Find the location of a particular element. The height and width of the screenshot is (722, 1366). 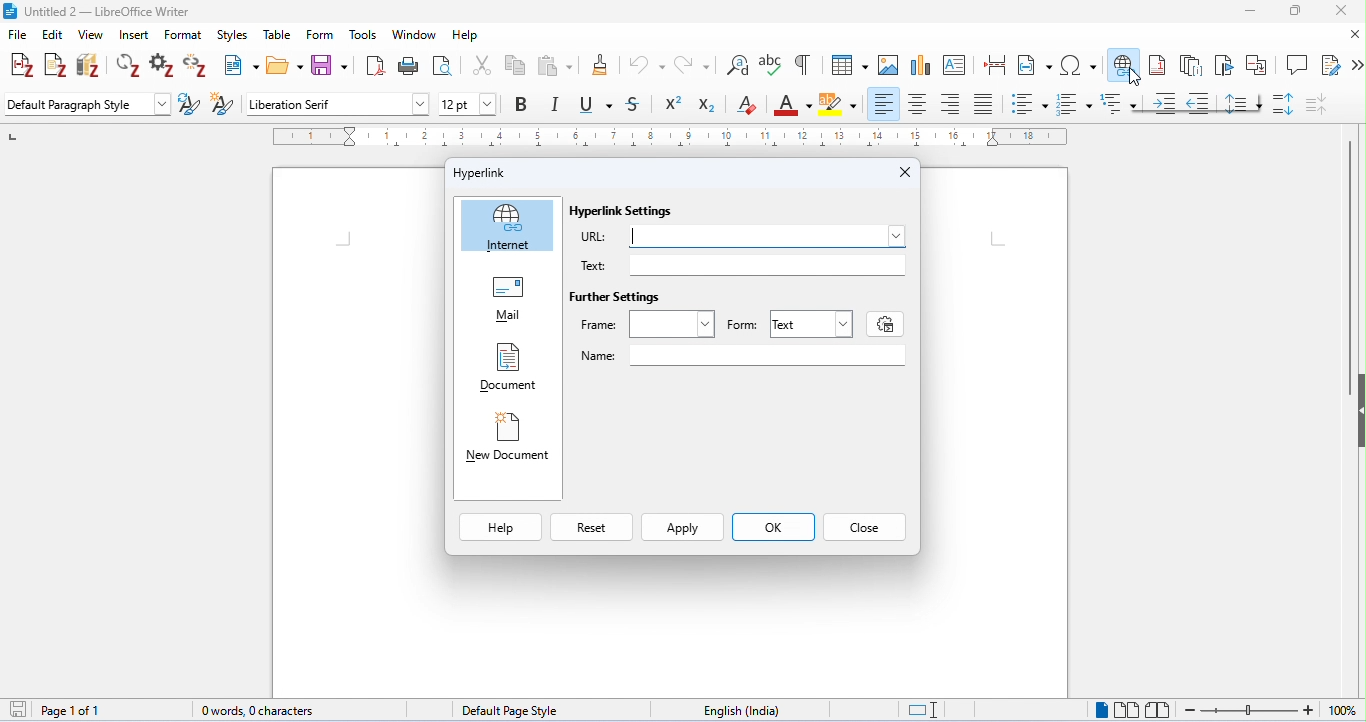

update selected style is located at coordinates (190, 105).